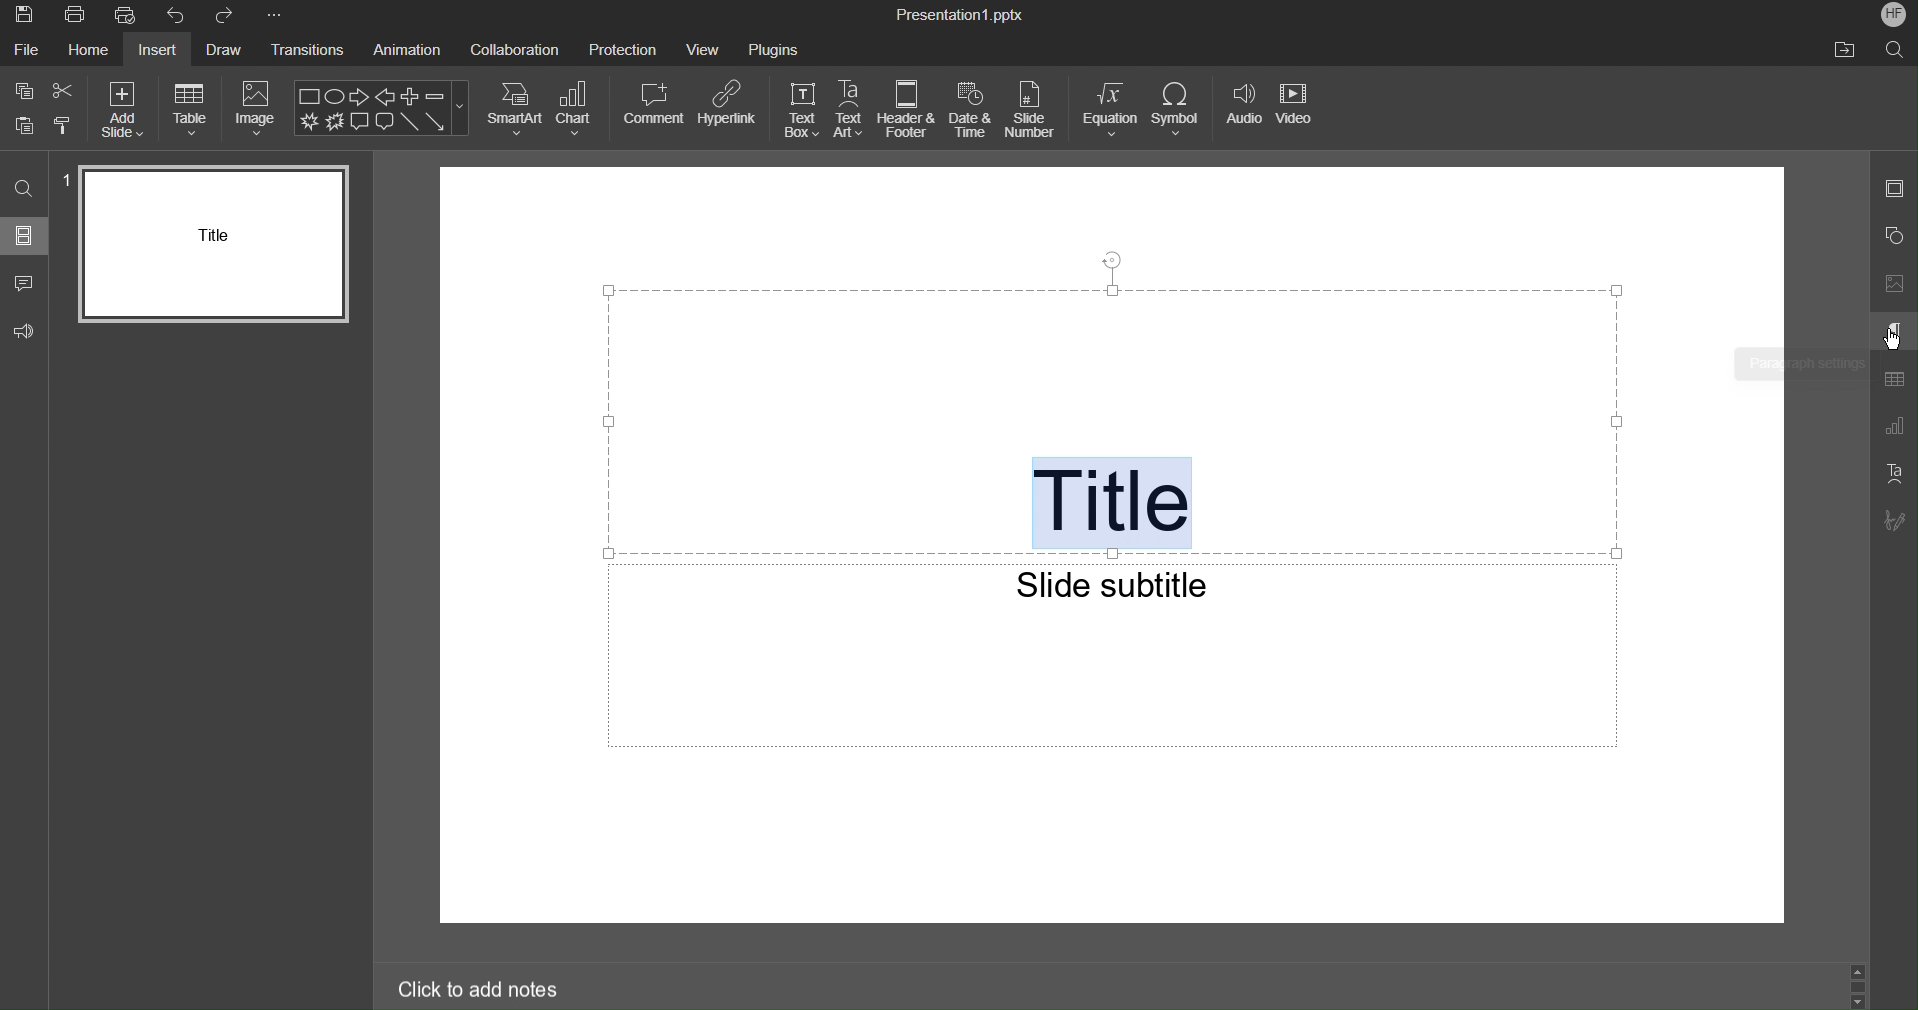 This screenshot has height=1010, width=1918. What do you see at coordinates (1847, 50) in the screenshot?
I see `Open file location` at bounding box center [1847, 50].